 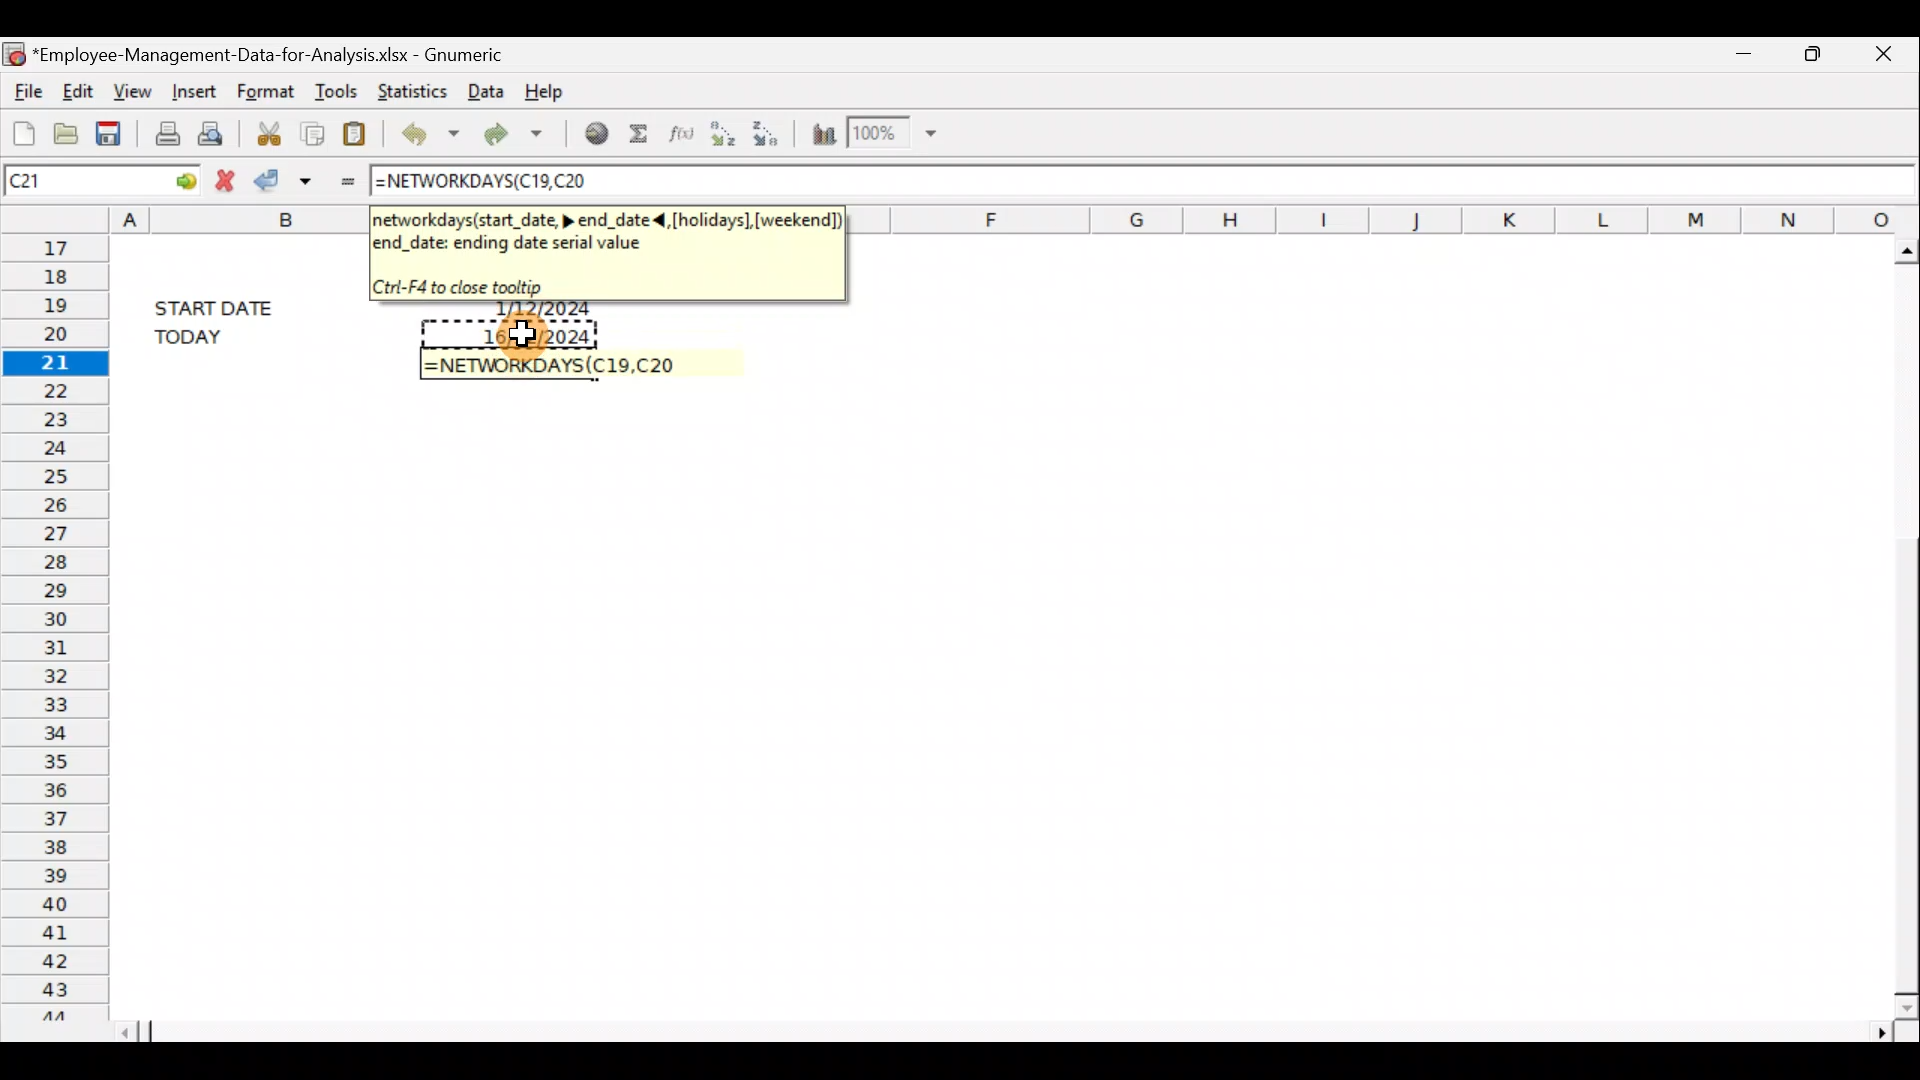 What do you see at coordinates (359, 130) in the screenshot?
I see `Paste the clipboard` at bounding box center [359, 130].